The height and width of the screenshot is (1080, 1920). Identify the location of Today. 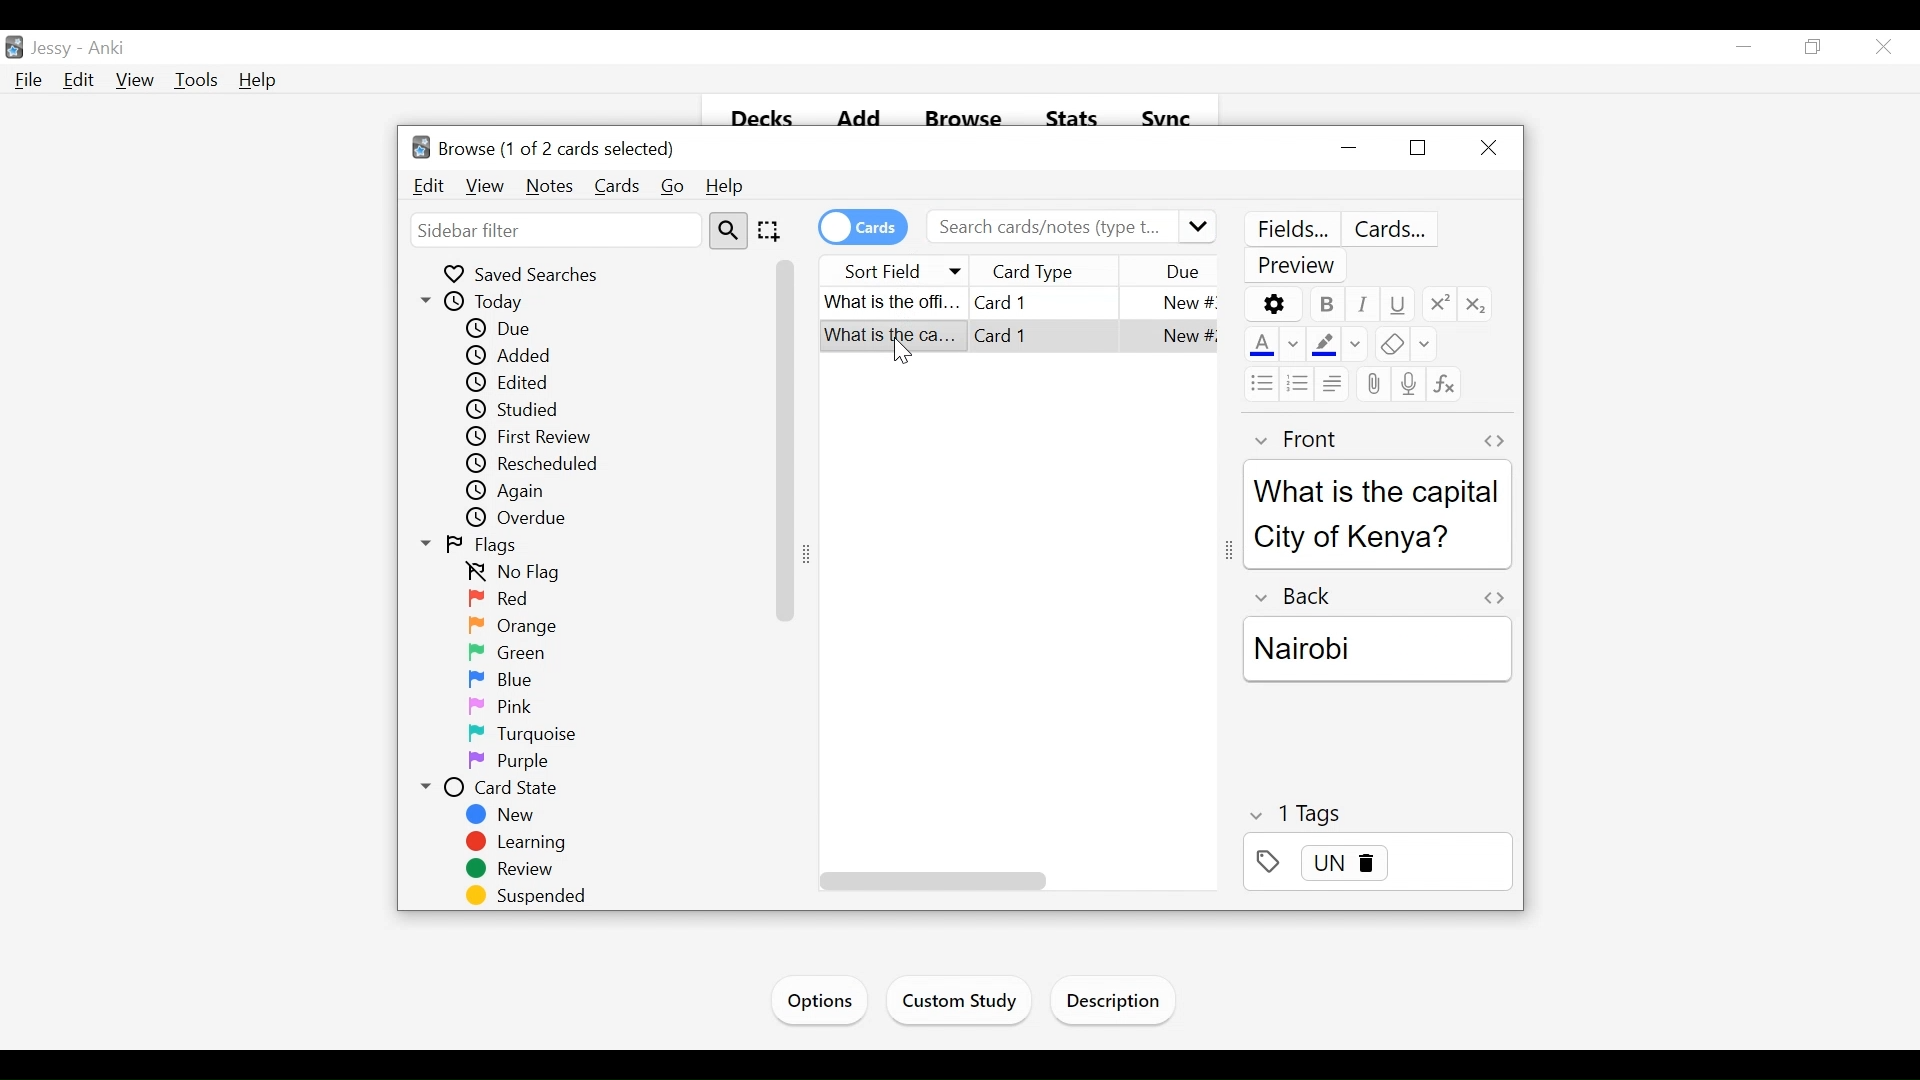
(479, 302).